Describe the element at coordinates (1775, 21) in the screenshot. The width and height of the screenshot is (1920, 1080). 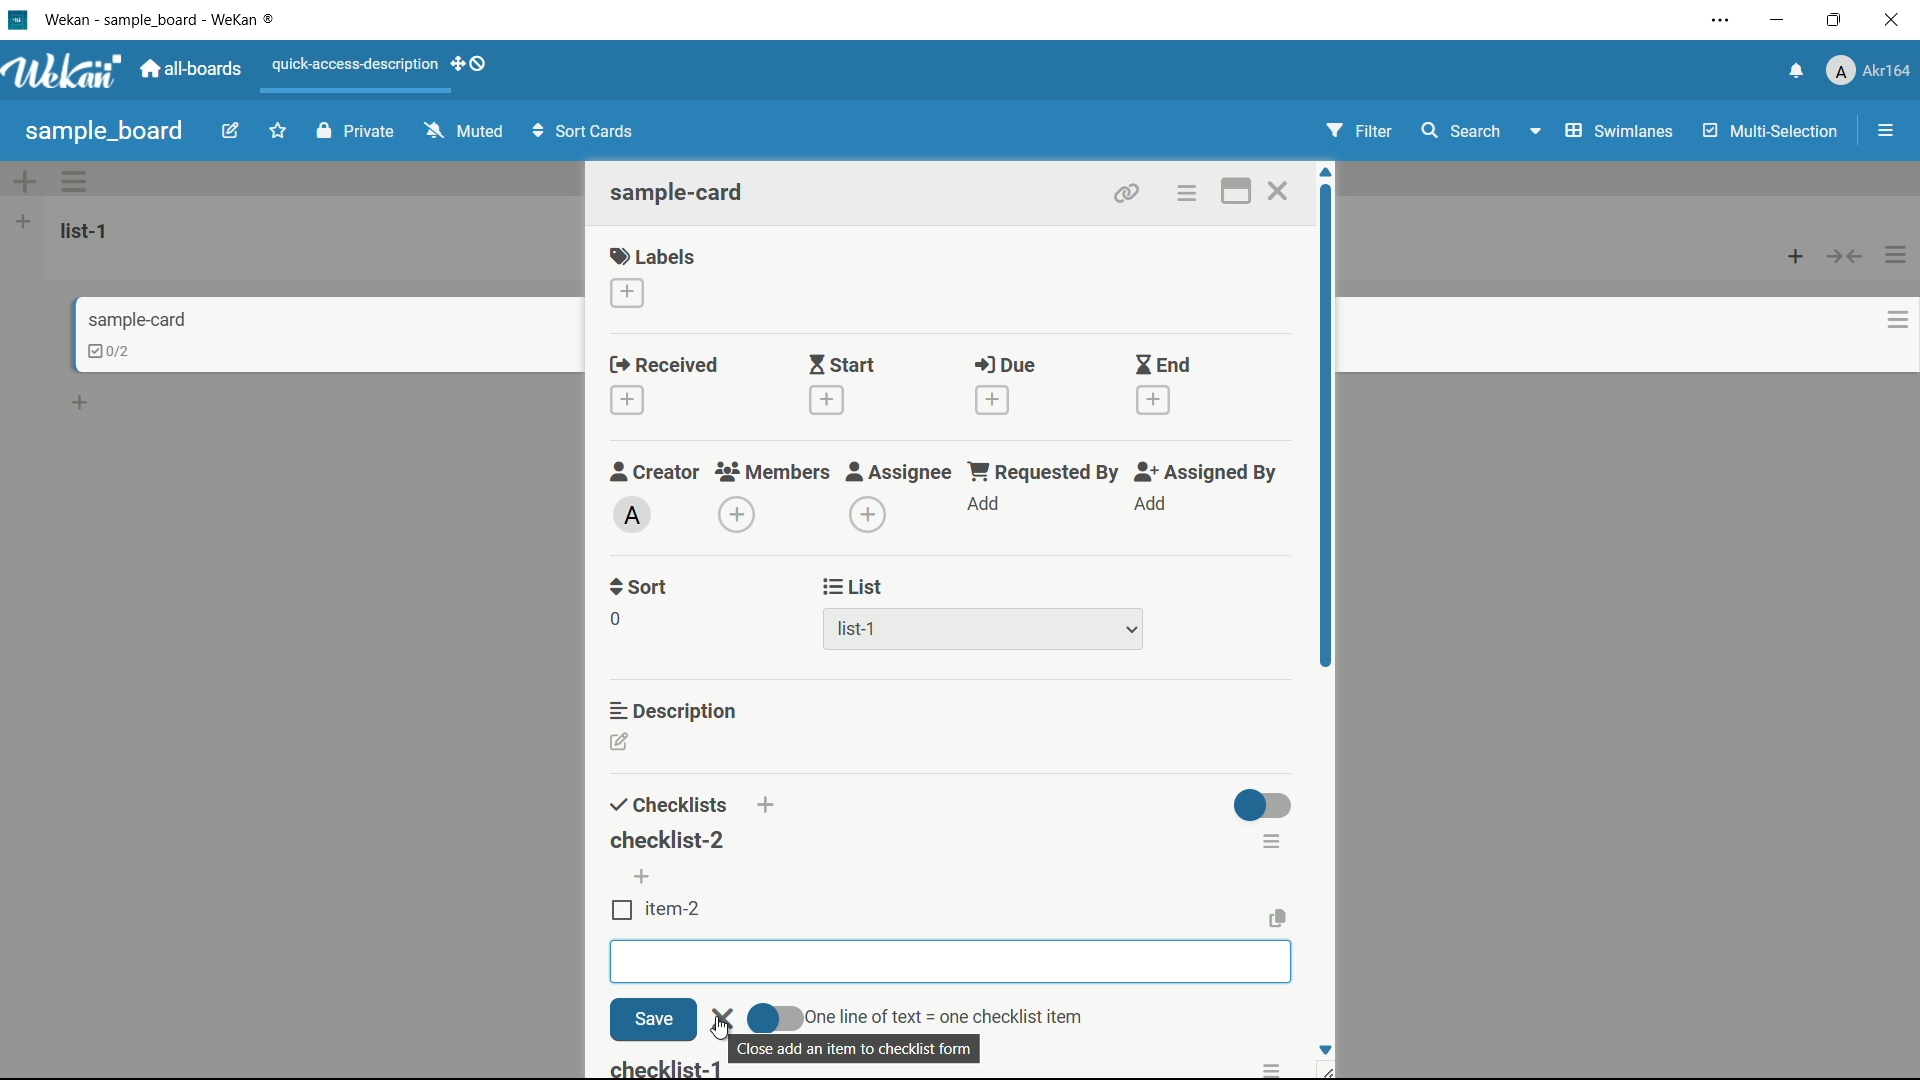
I see `minimize` at that location.